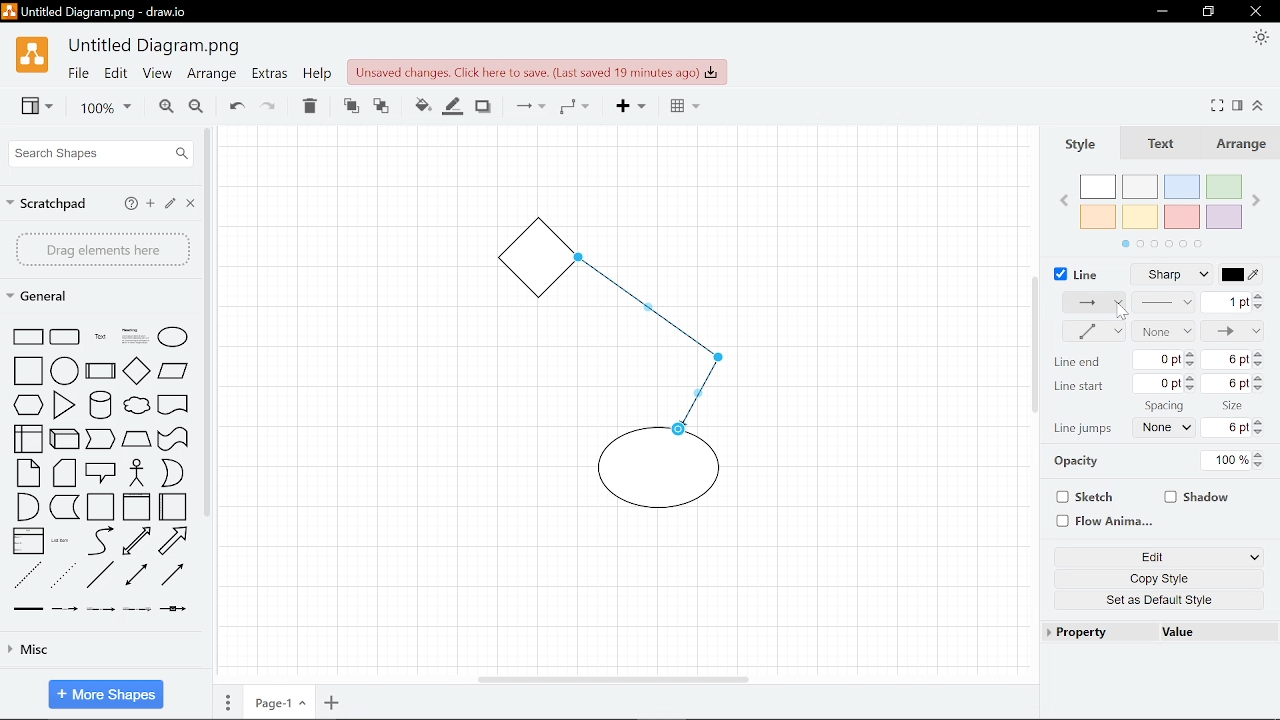  What do you see at coordinates (31, 60) in the screenshot?
I see `Draw.io logo` at bounding box center [31, 60].